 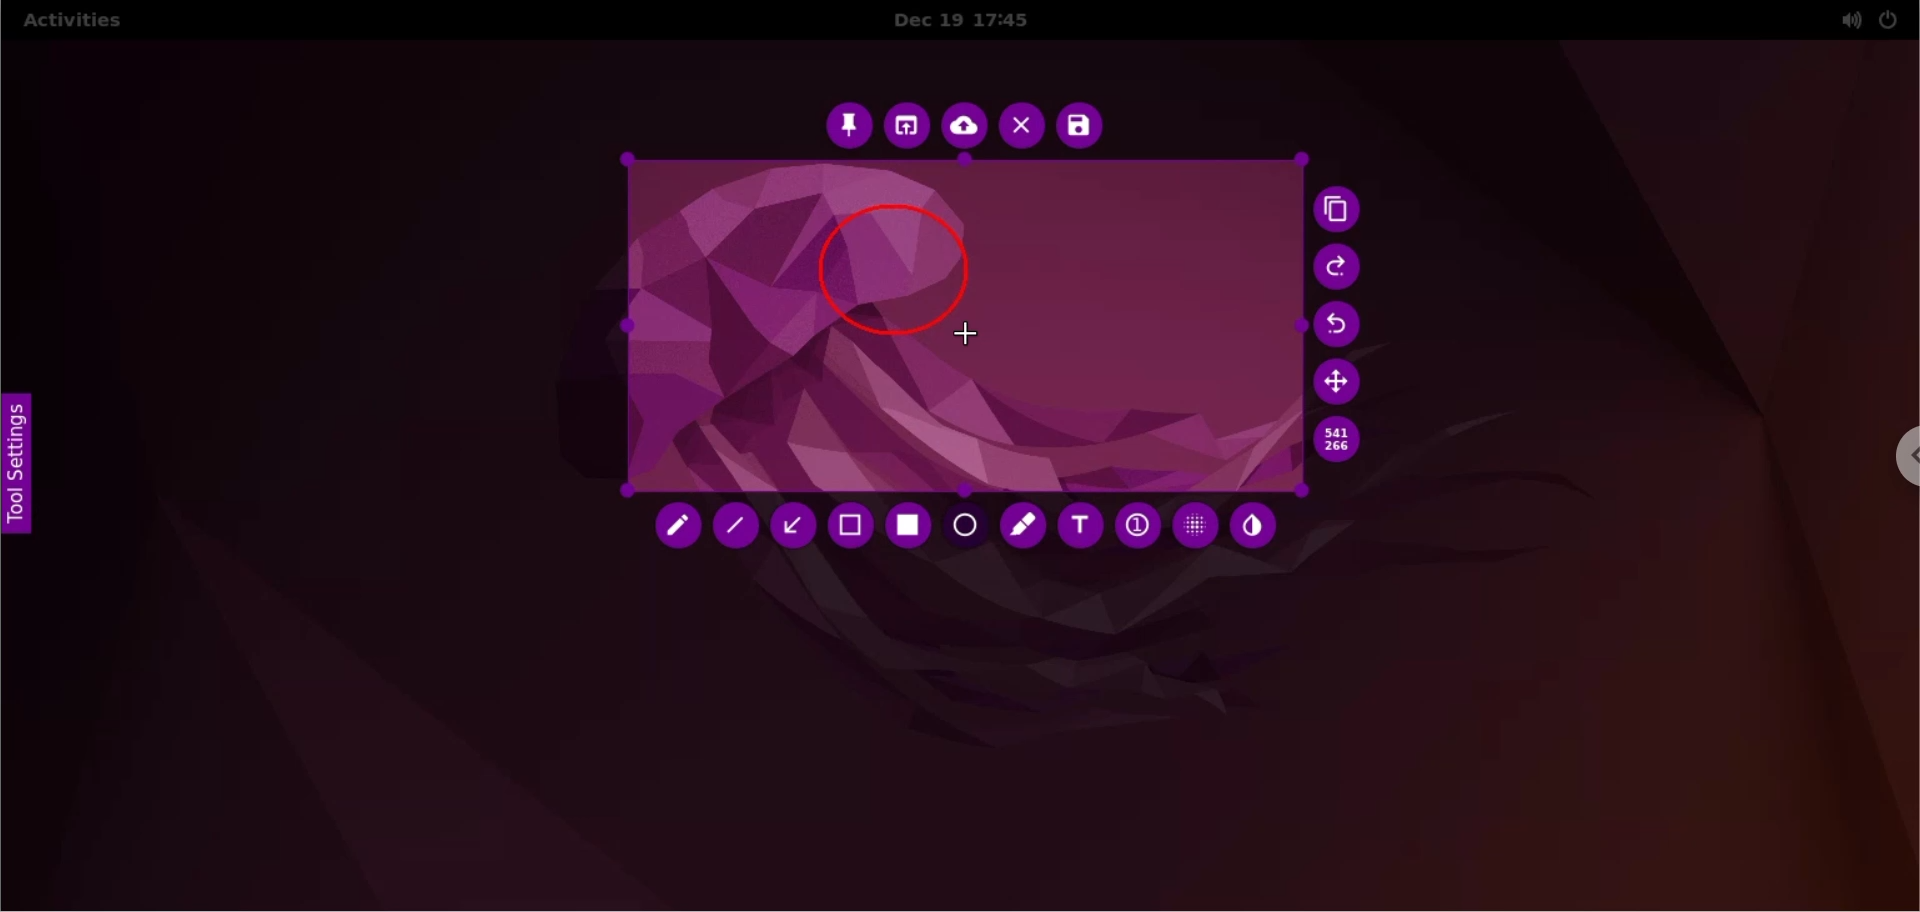 I want to click on rectangle tool, so click(x=911, y=526).